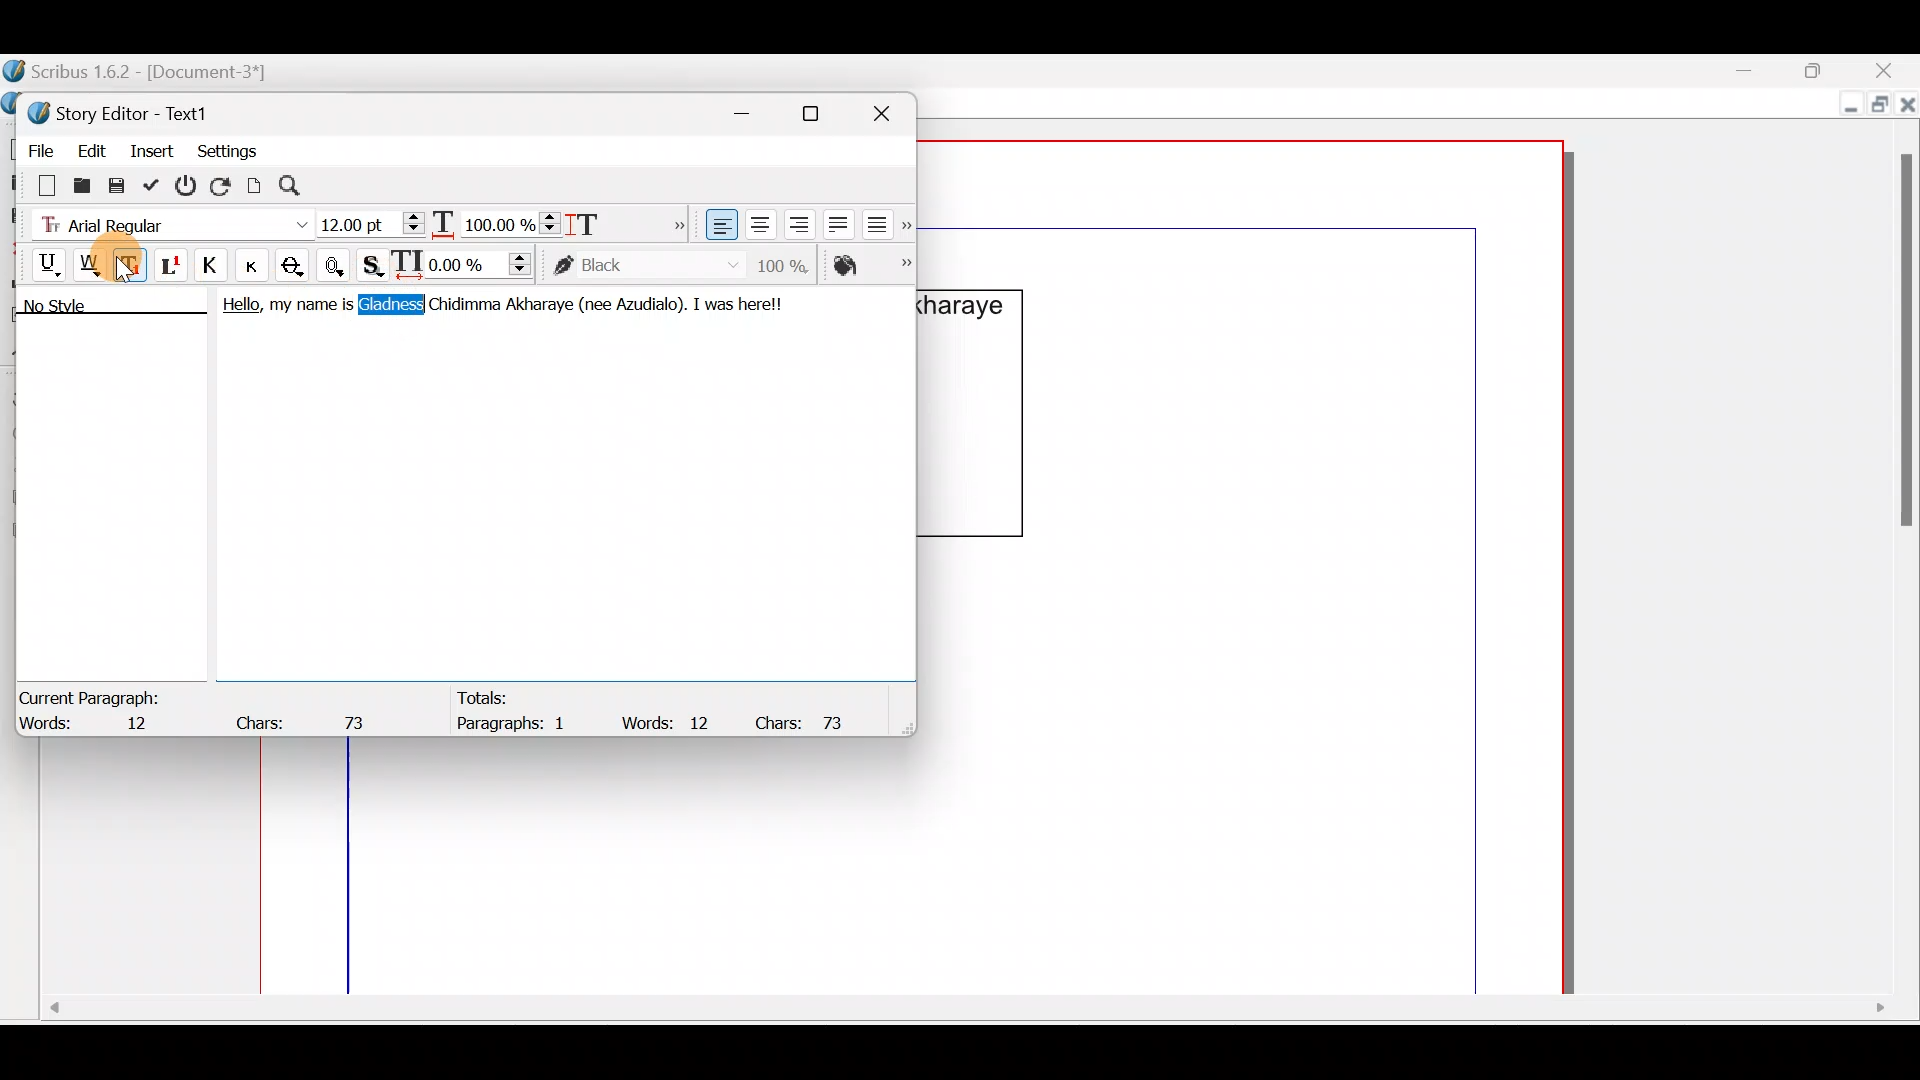 This screenshot has height=1080, width=1920. I want to click on Search/replace, so click(301, 186).